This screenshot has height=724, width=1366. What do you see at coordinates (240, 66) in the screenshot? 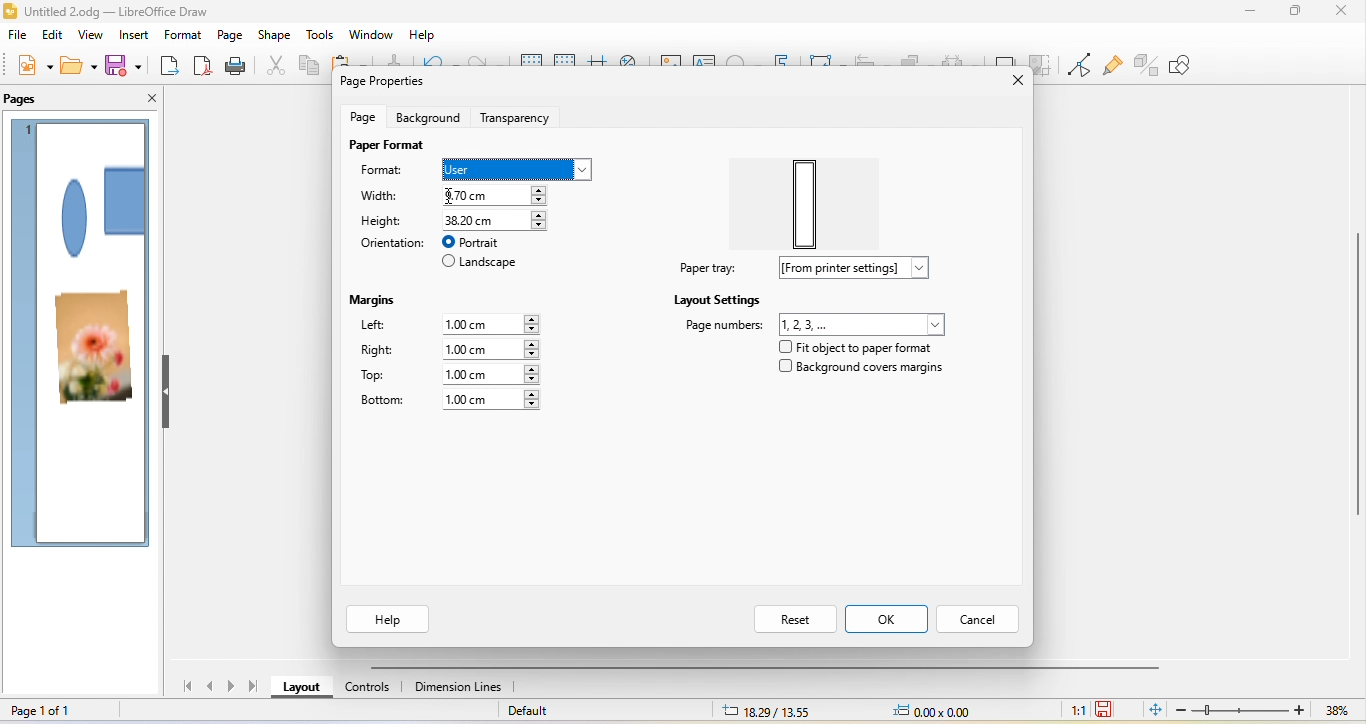
I see `print` at bounding box center [240, 66].